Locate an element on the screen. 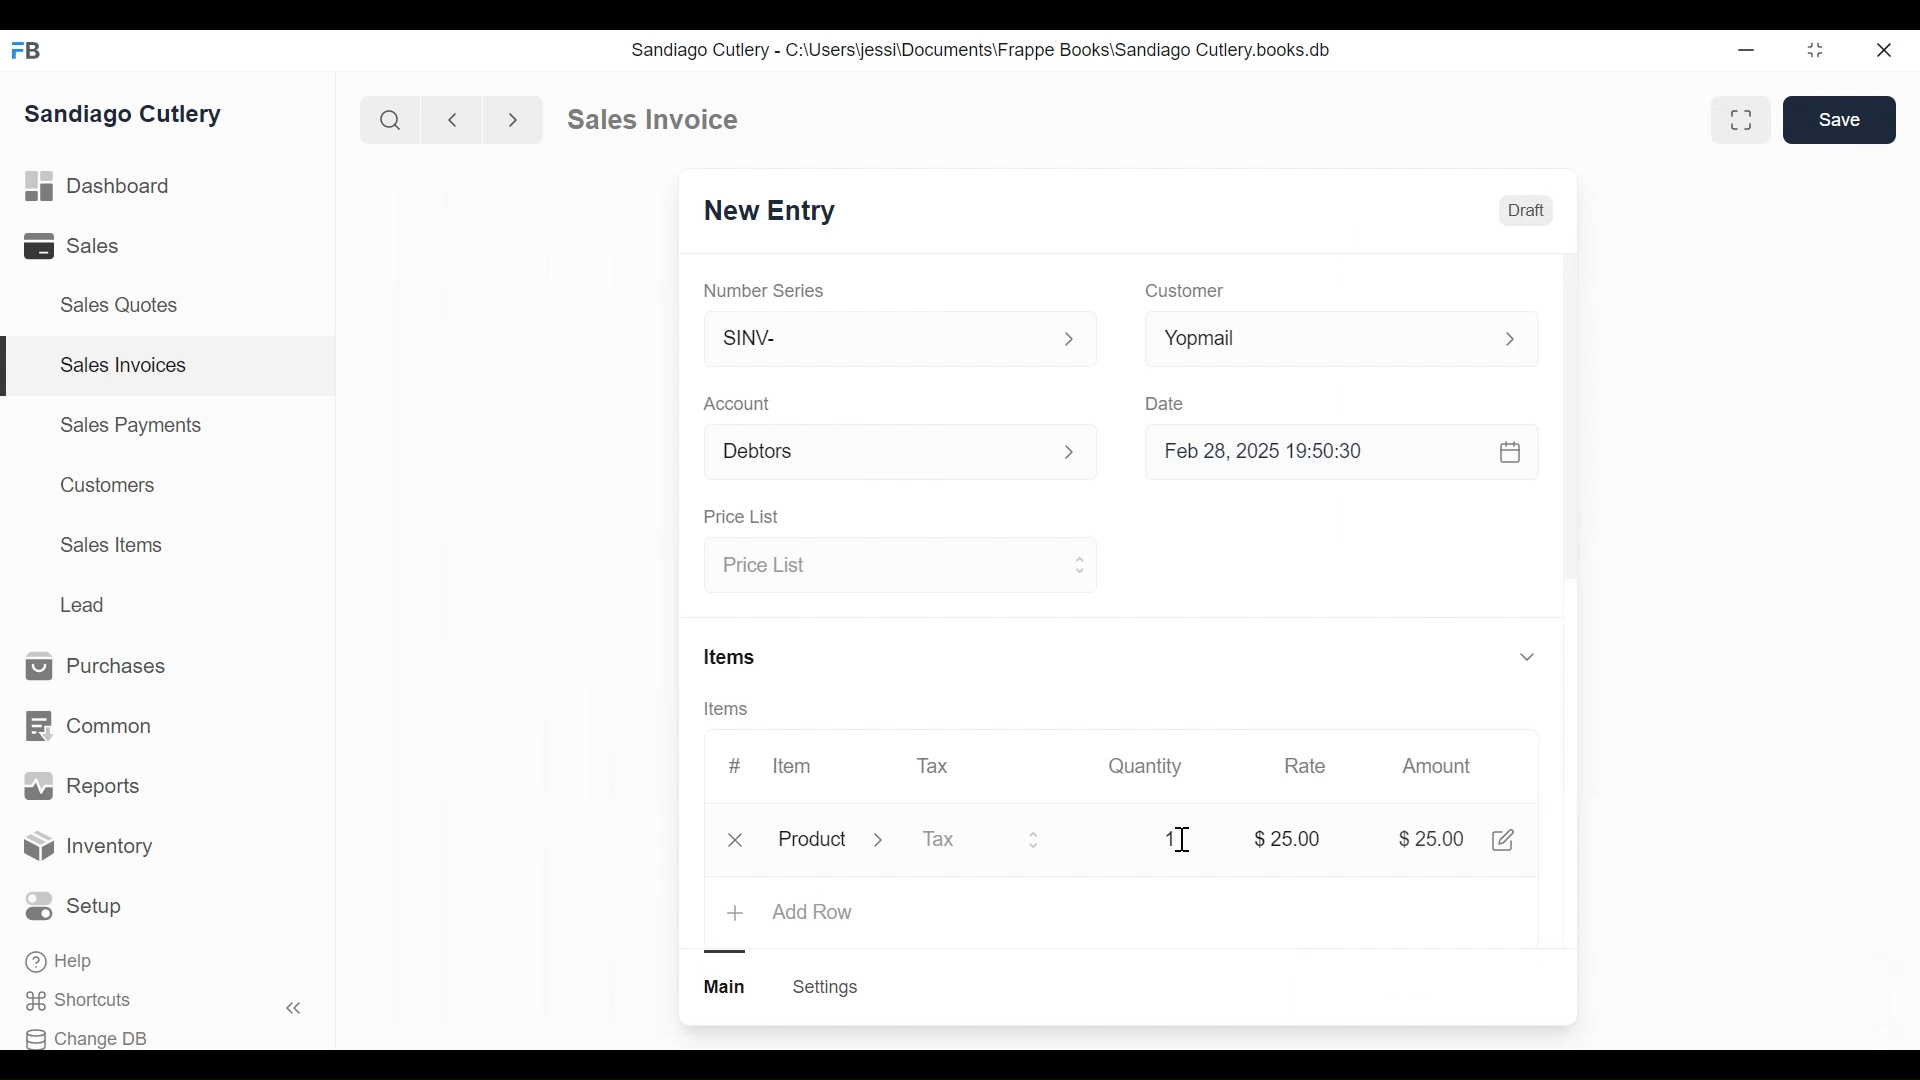 Image resolution: width=1920 pixels, height=1080 pixels. Shortcuts is located at coordinates (86, 1001).